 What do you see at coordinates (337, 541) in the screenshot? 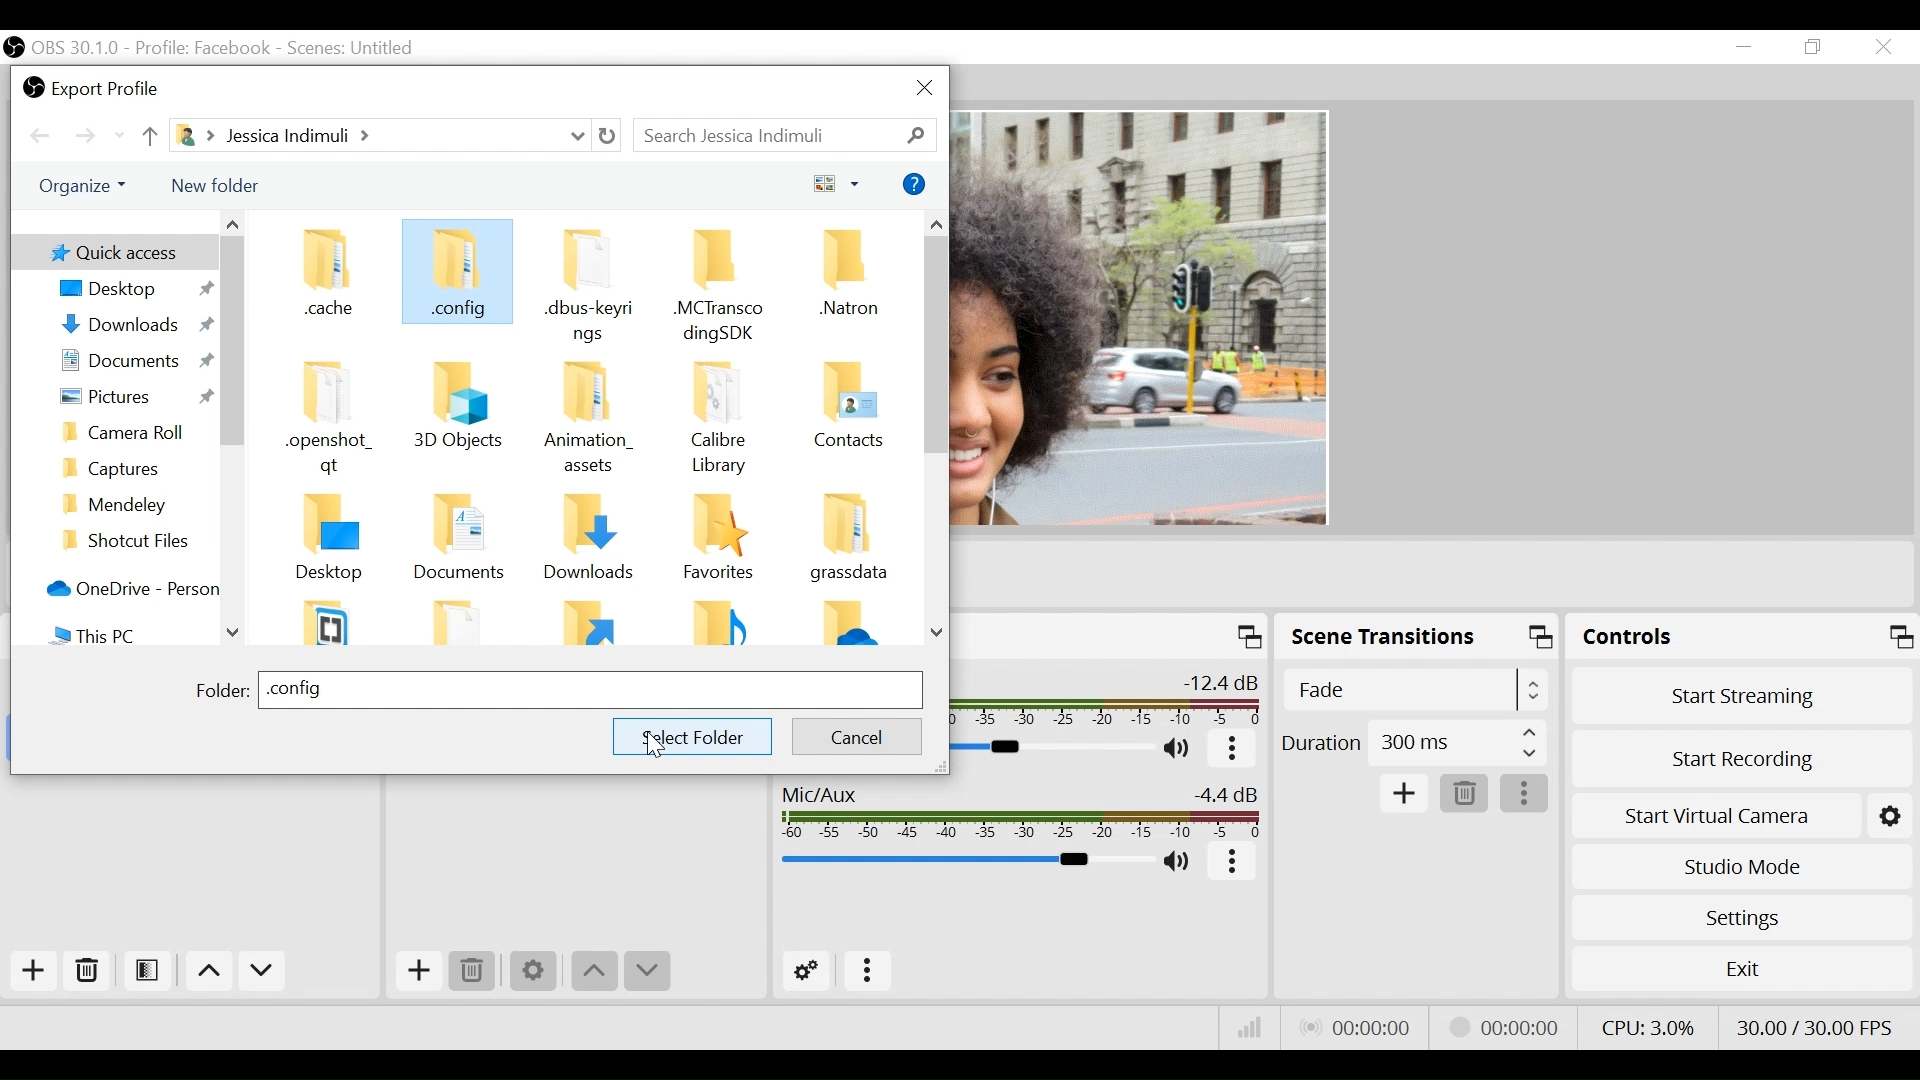
I see `Folder` at bounding box center [337, 541].